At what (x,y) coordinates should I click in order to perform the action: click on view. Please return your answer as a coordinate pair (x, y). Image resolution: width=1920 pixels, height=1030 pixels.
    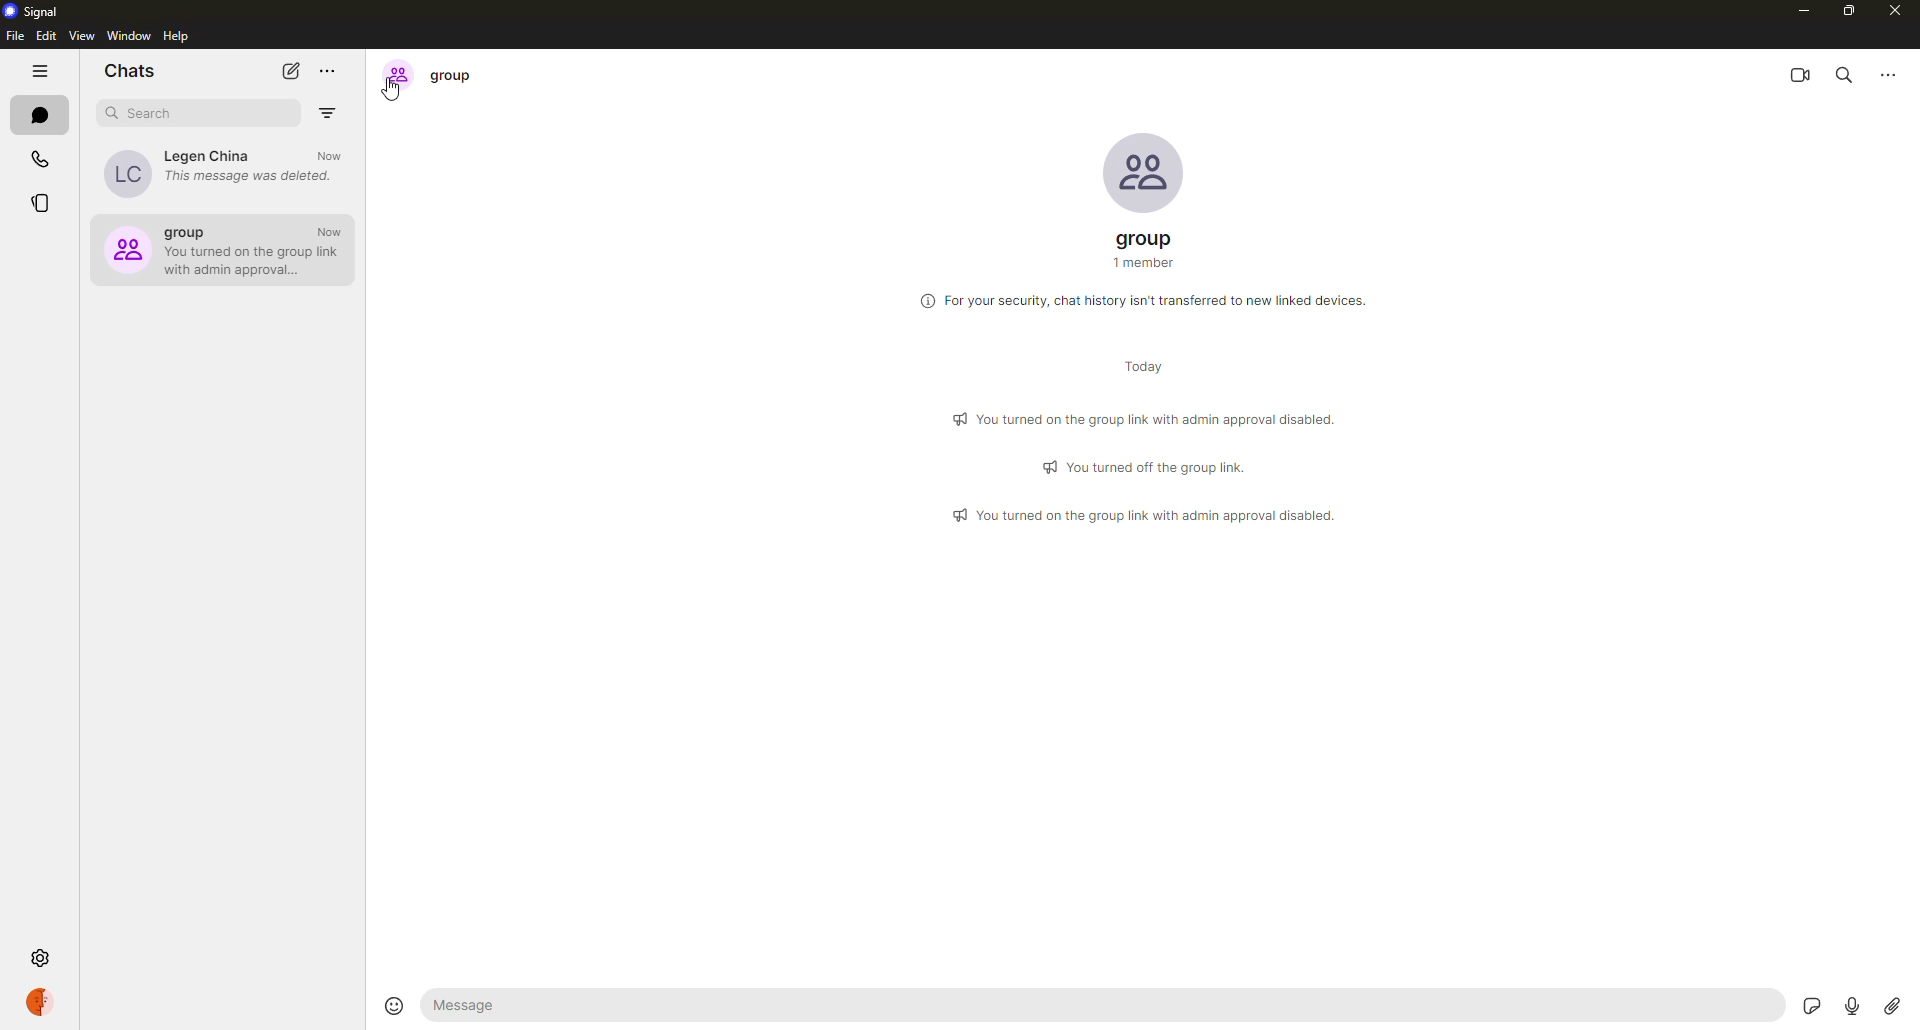
    Looking at the image, I should click on (81, 37).